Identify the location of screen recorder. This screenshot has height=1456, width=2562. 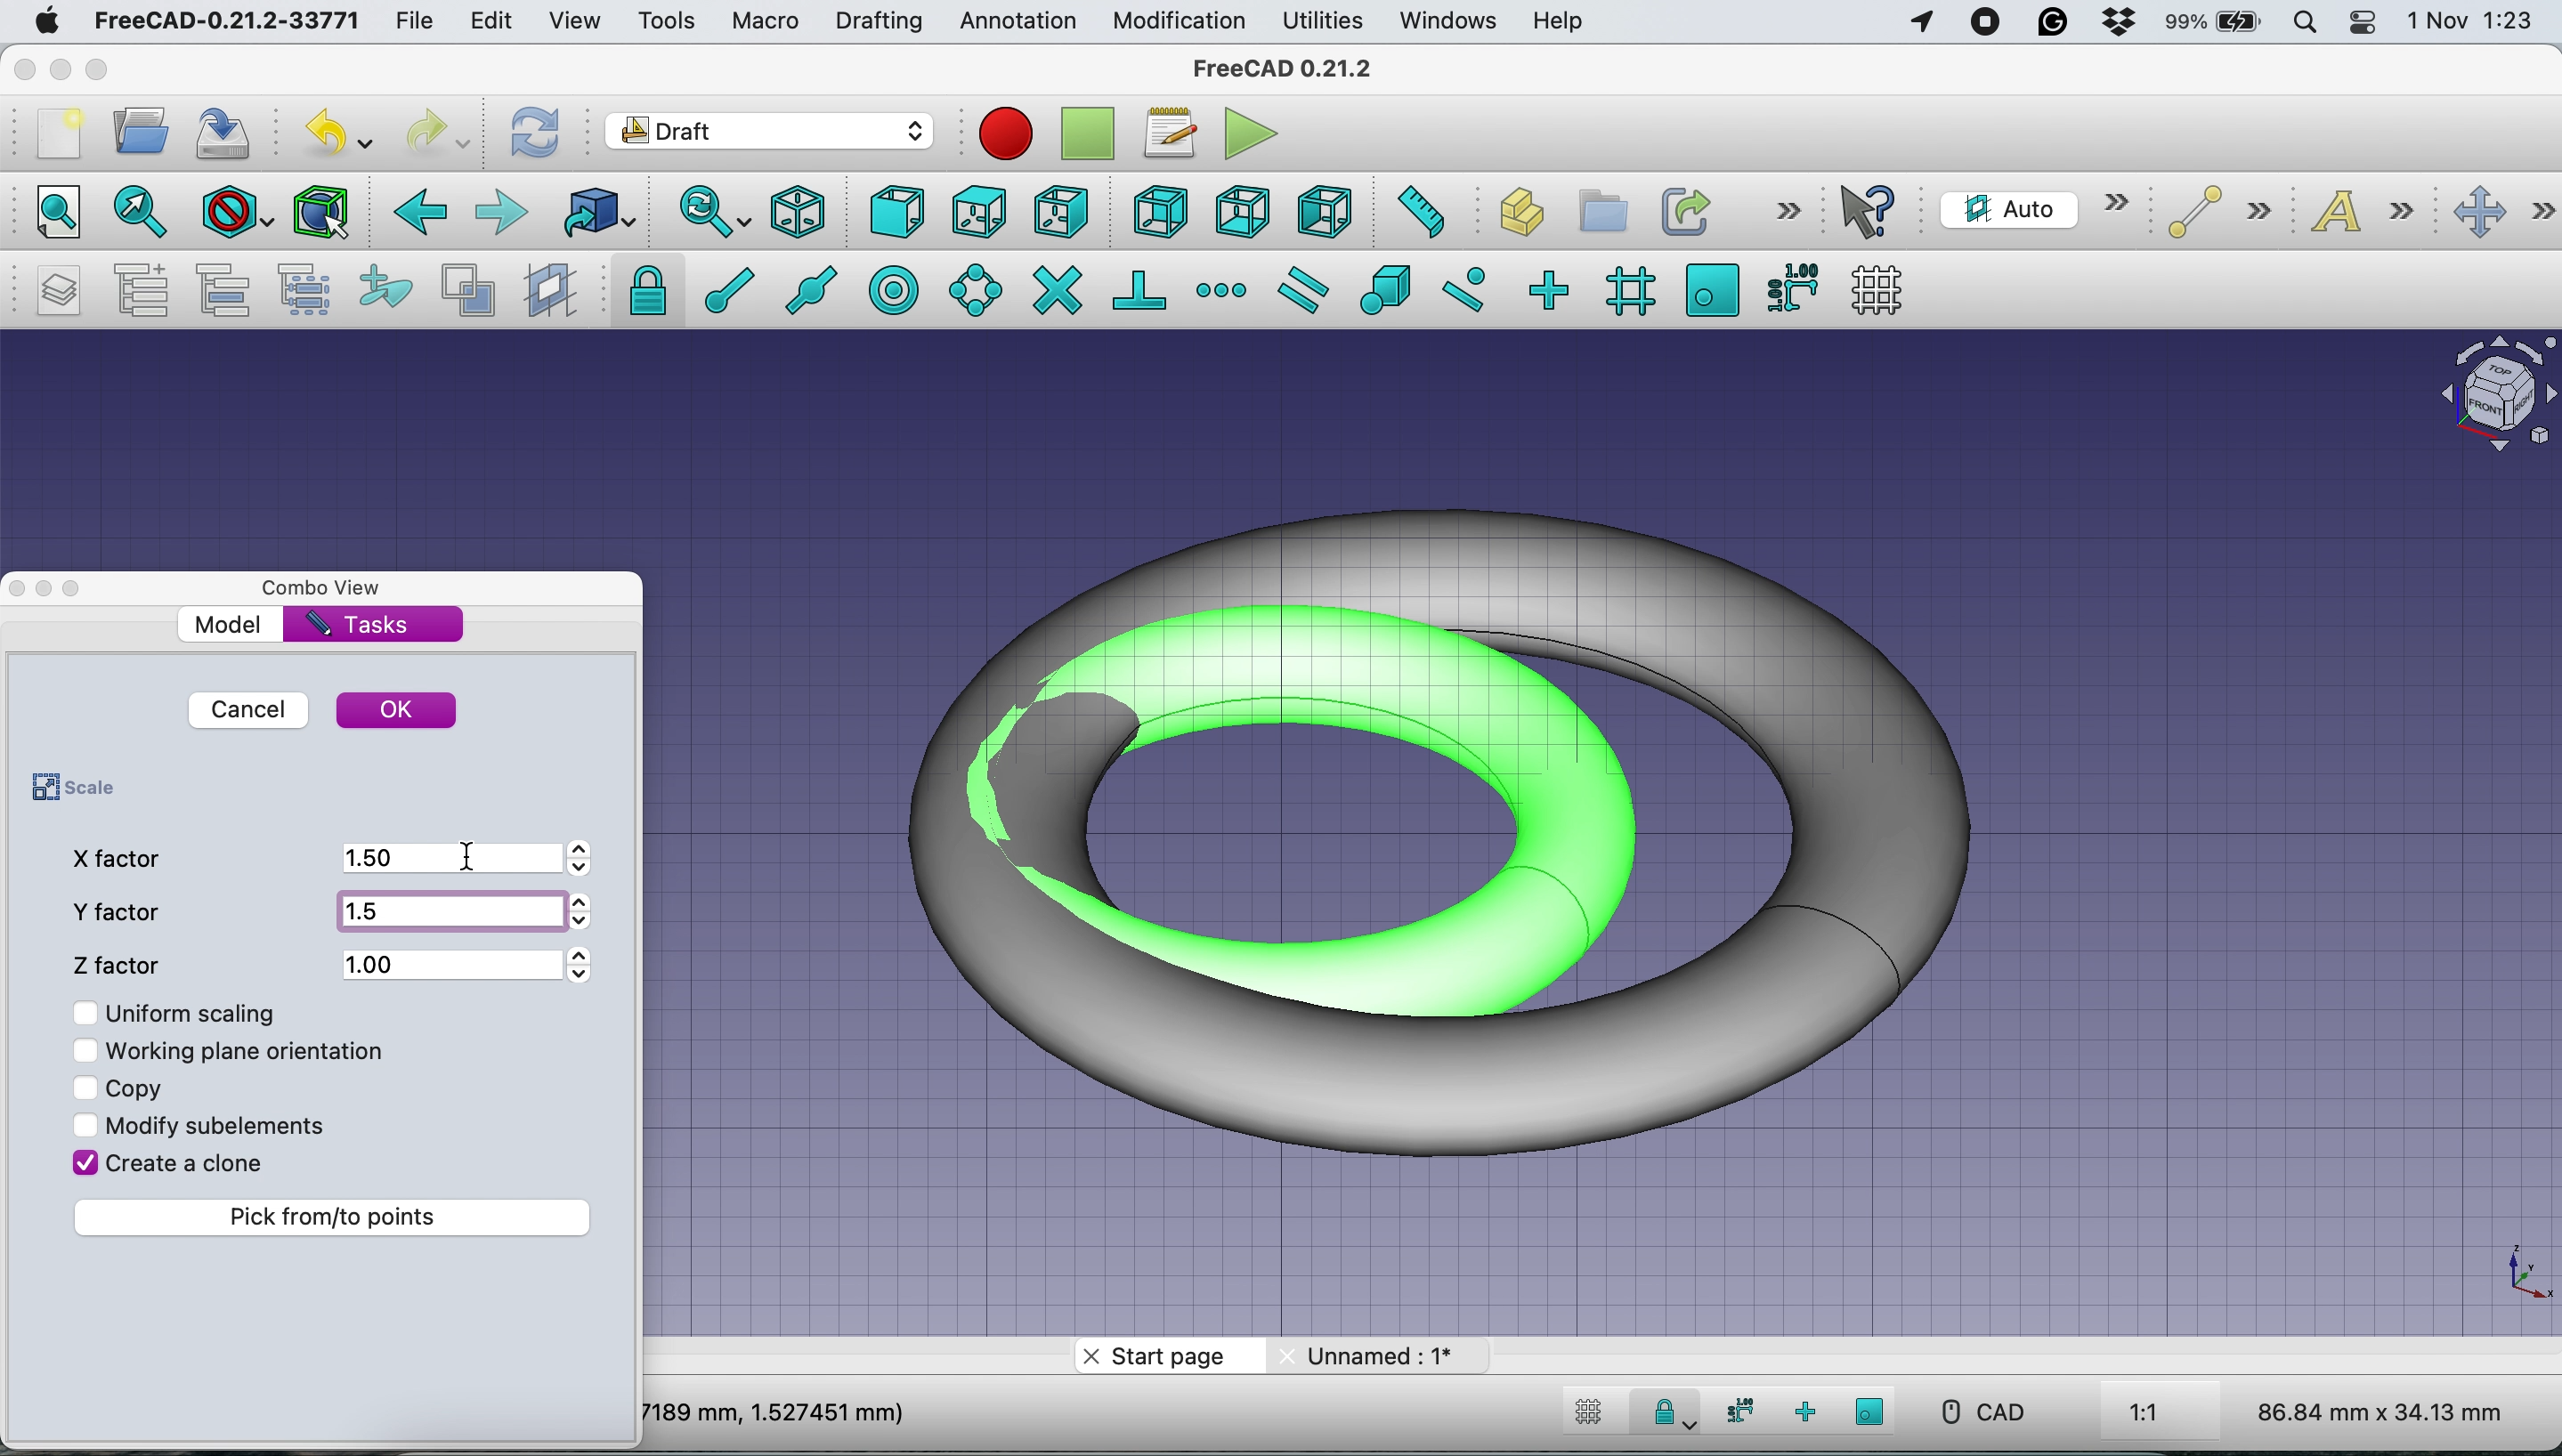
(1986, 26).